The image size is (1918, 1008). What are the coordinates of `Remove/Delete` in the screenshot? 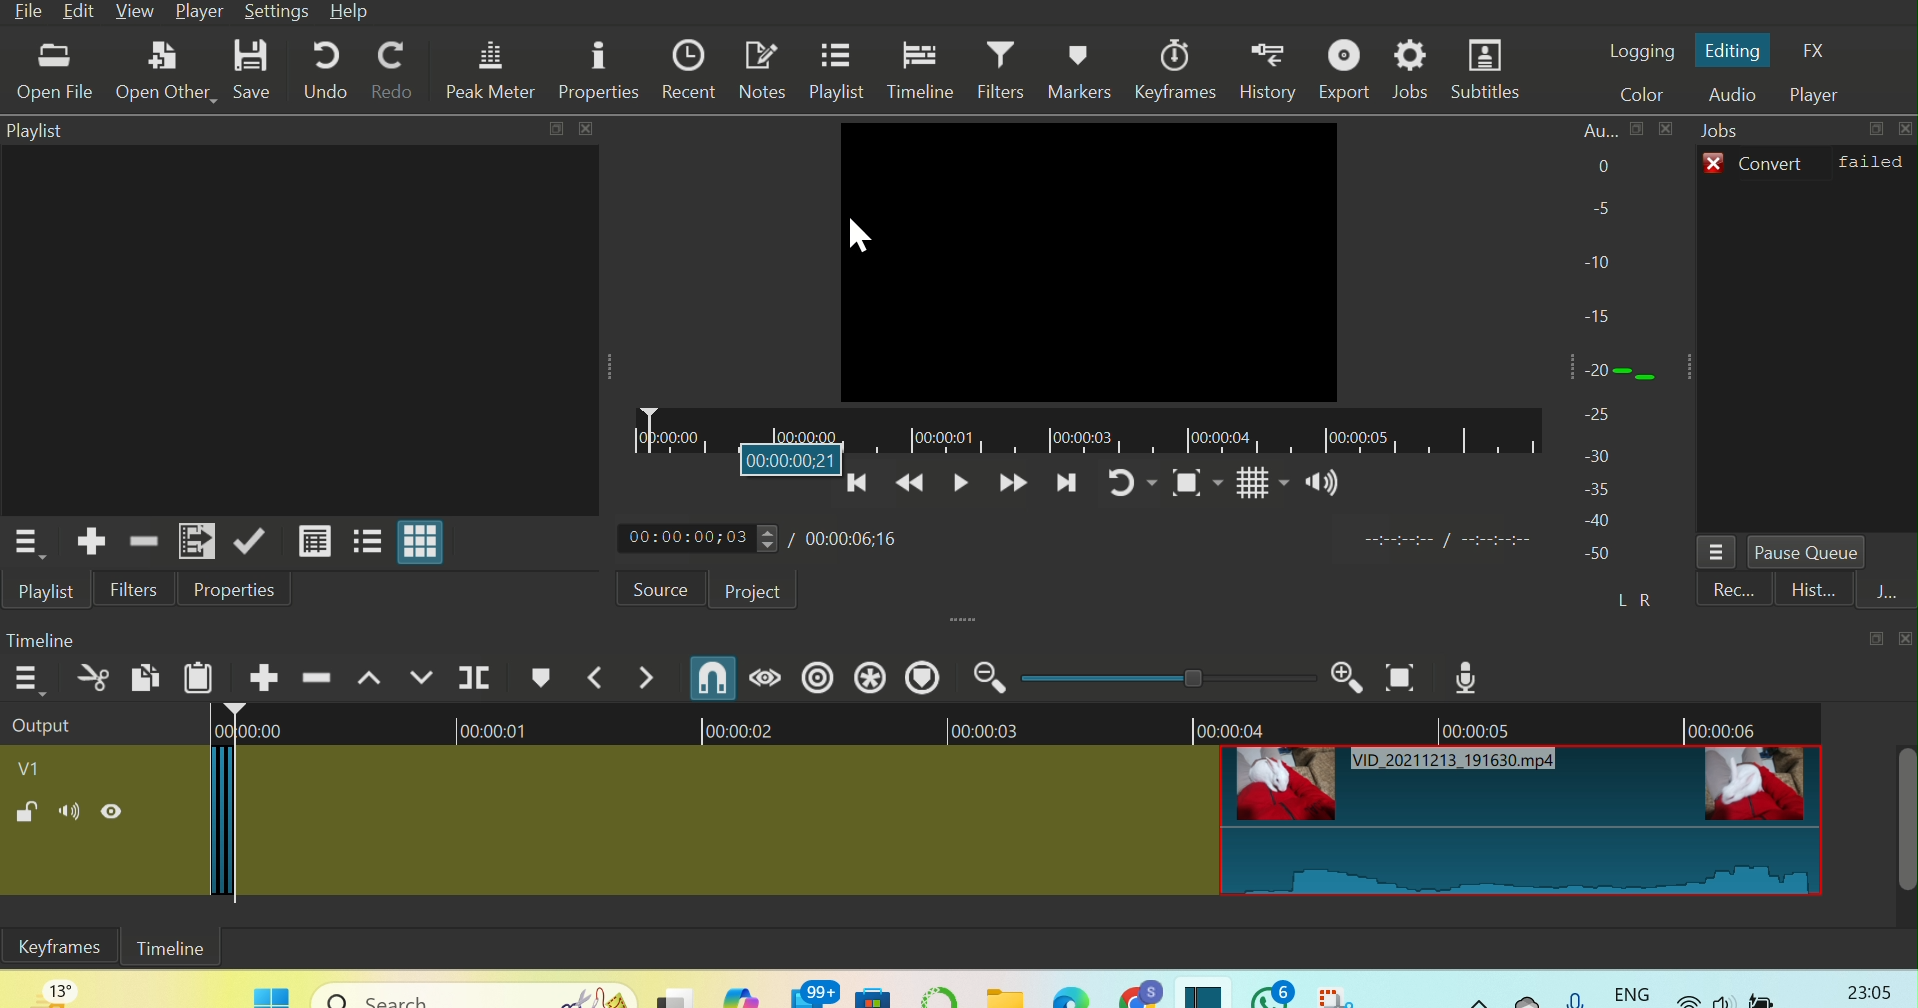 It's located at (145, 542).